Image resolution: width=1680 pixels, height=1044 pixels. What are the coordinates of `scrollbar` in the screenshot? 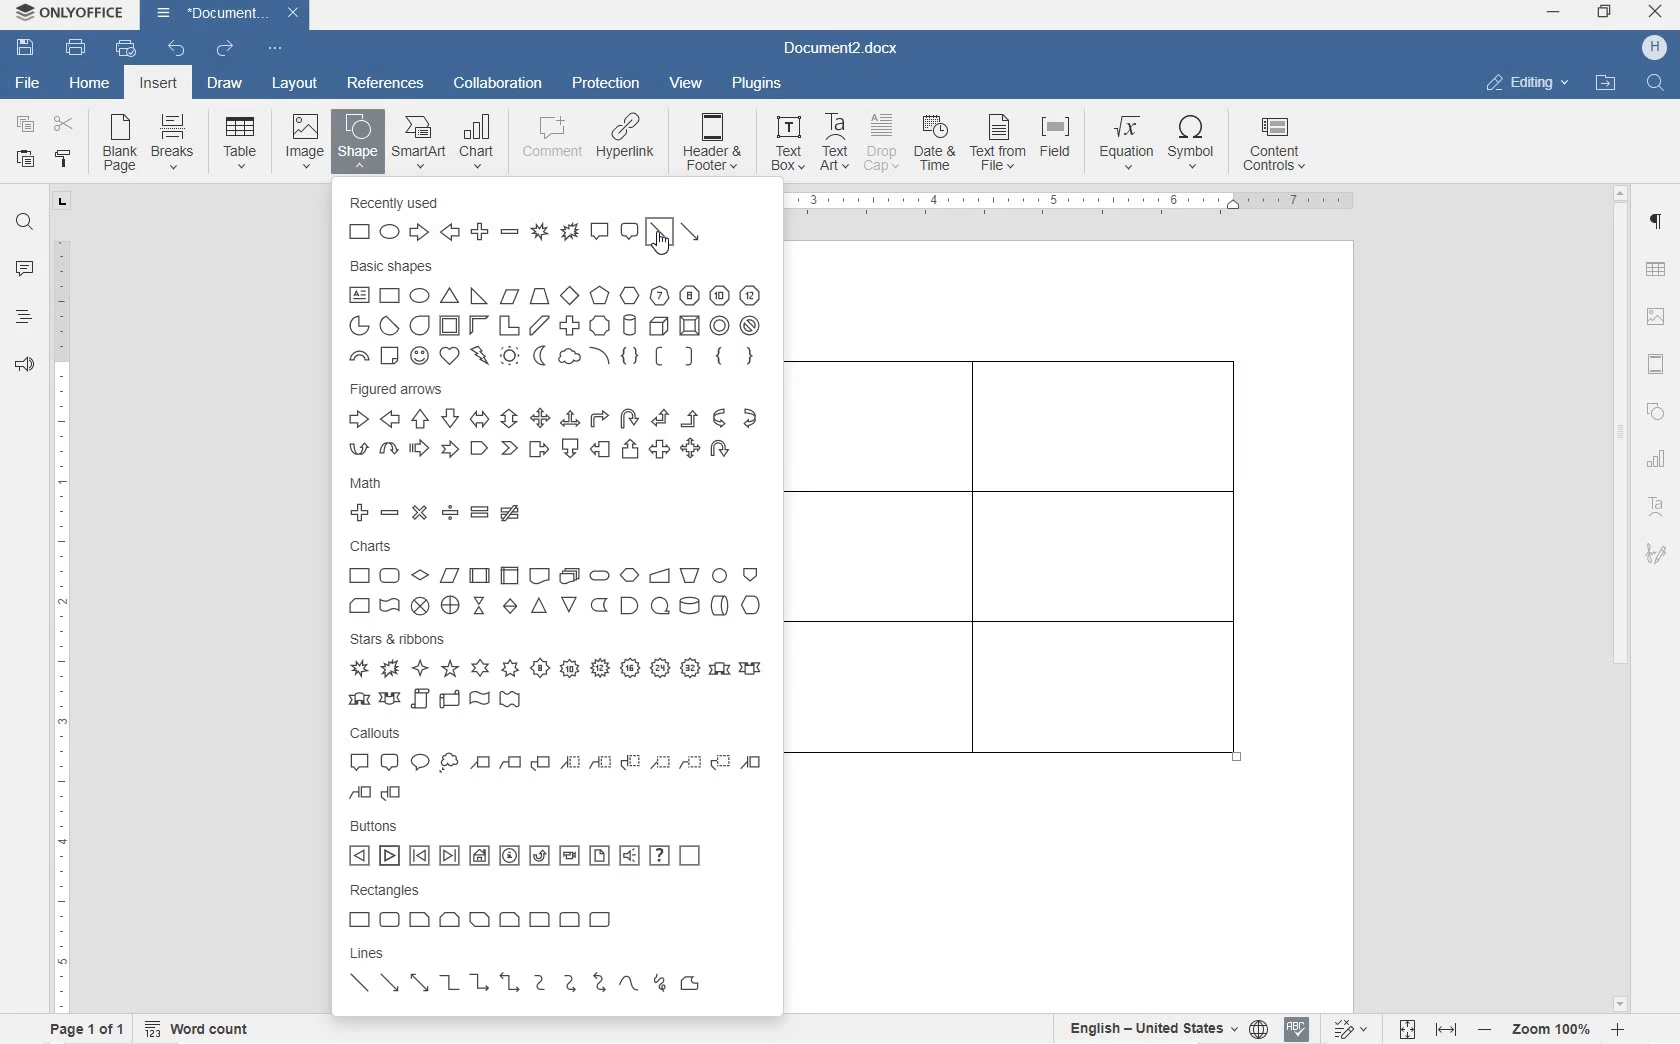 It's located at (1621, 597).